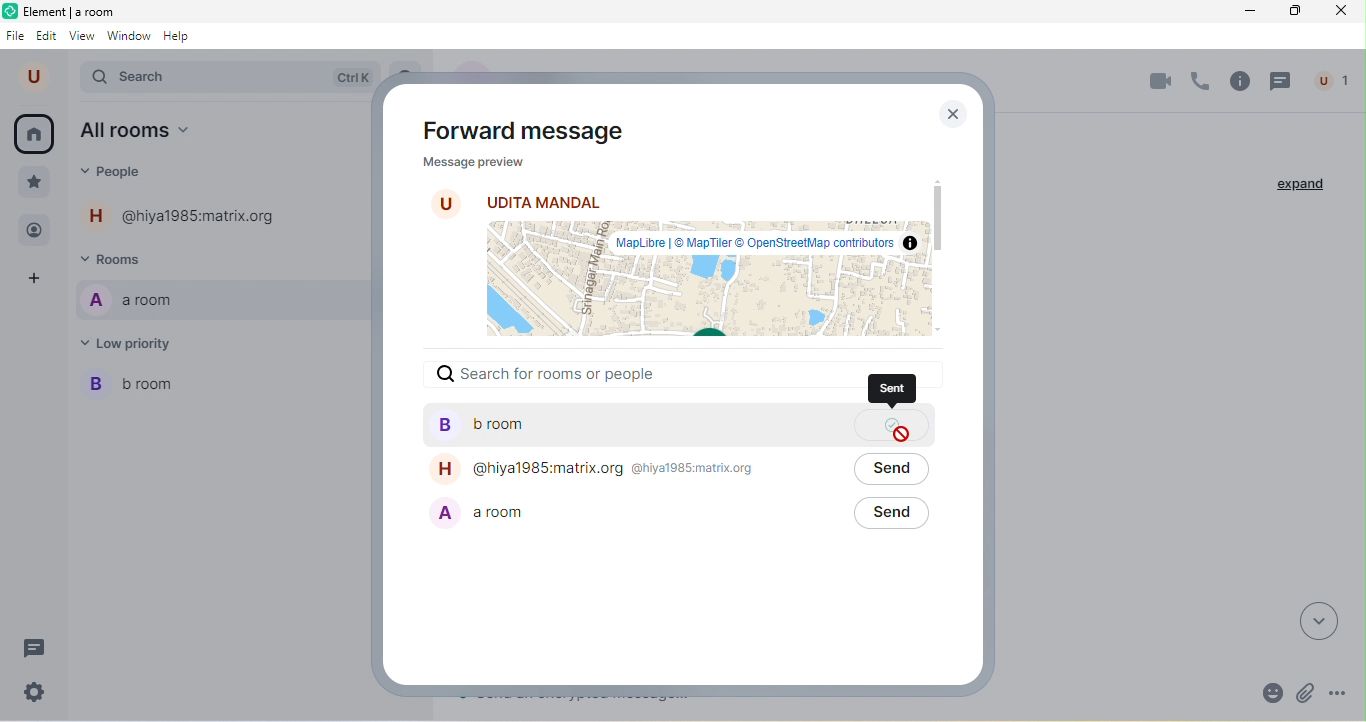 The height and width of the screenshot is (722, 1366). Describe the element at coordinates (938, 218) in the screenshot. I see `vertical scroll bar` at that location.